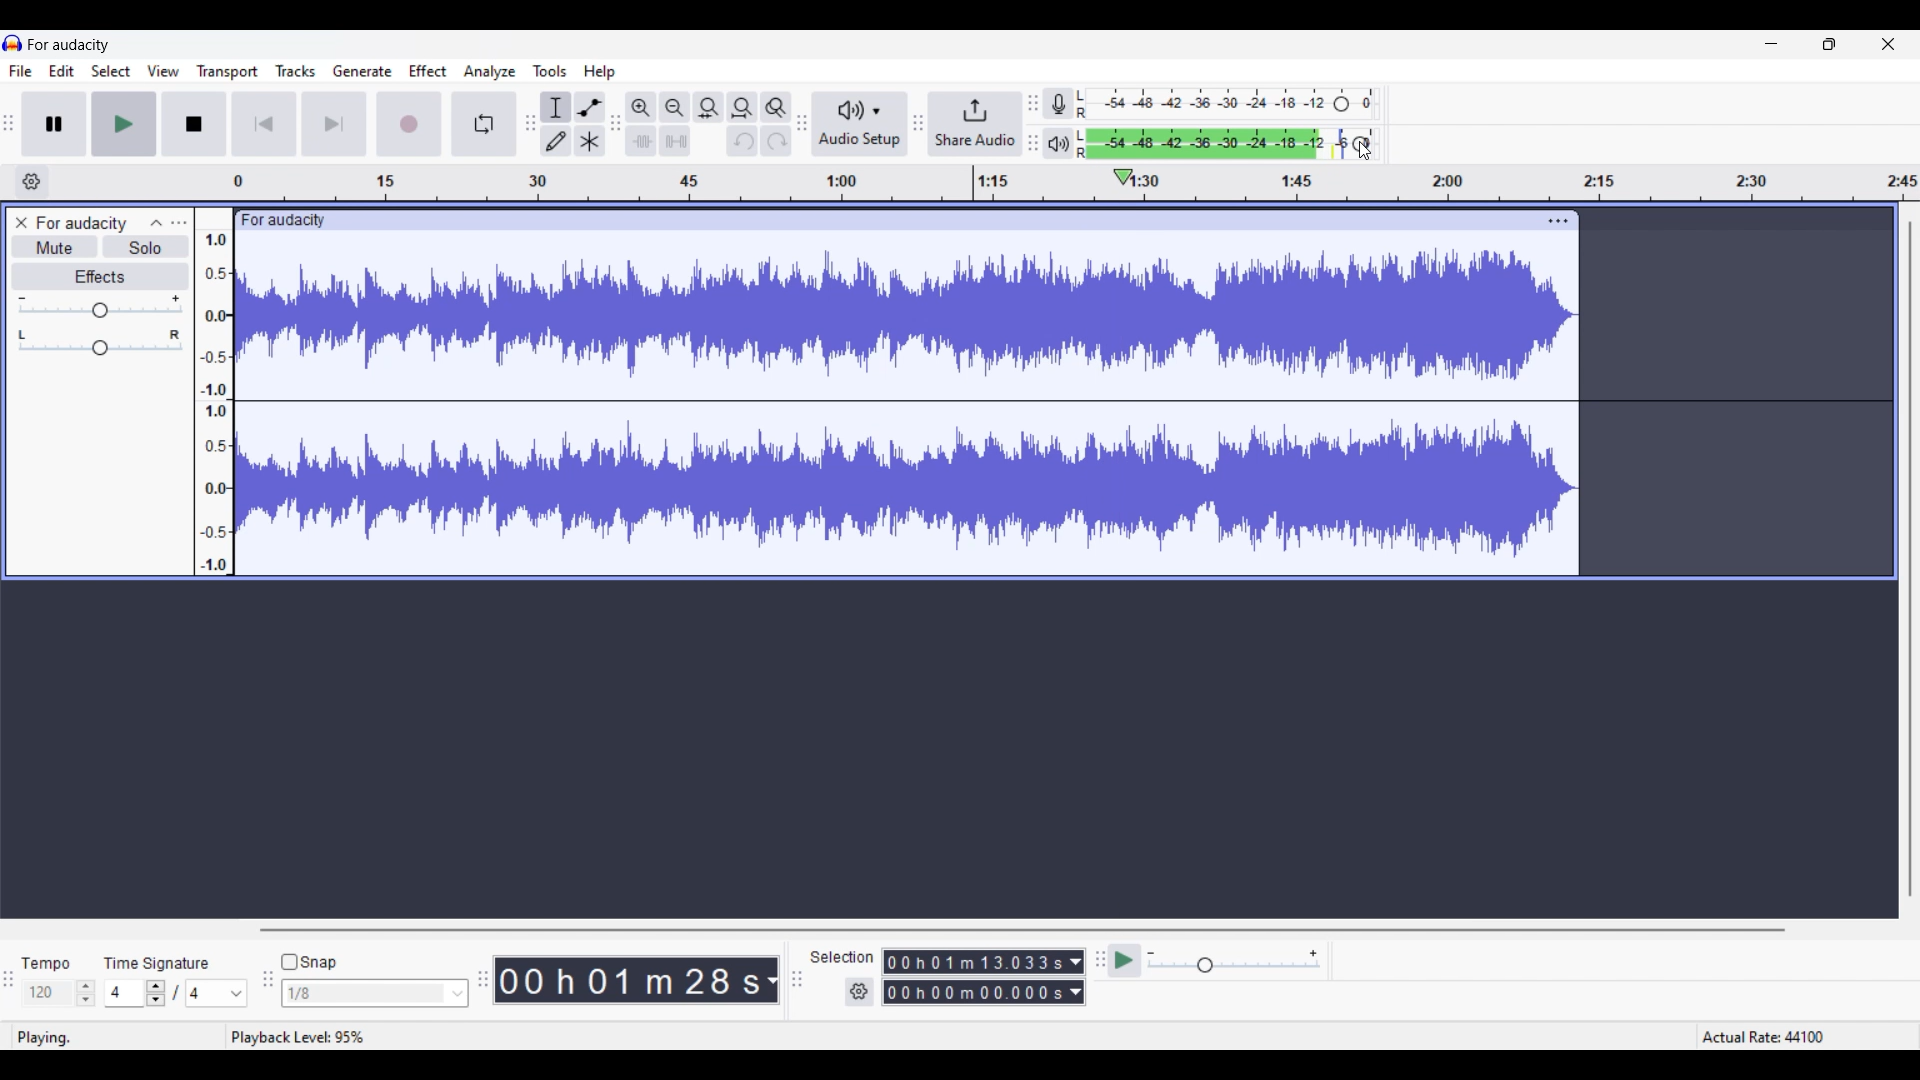 The image size is (1920, 1080). I want to click on Current duration of track, so click(633, 980).